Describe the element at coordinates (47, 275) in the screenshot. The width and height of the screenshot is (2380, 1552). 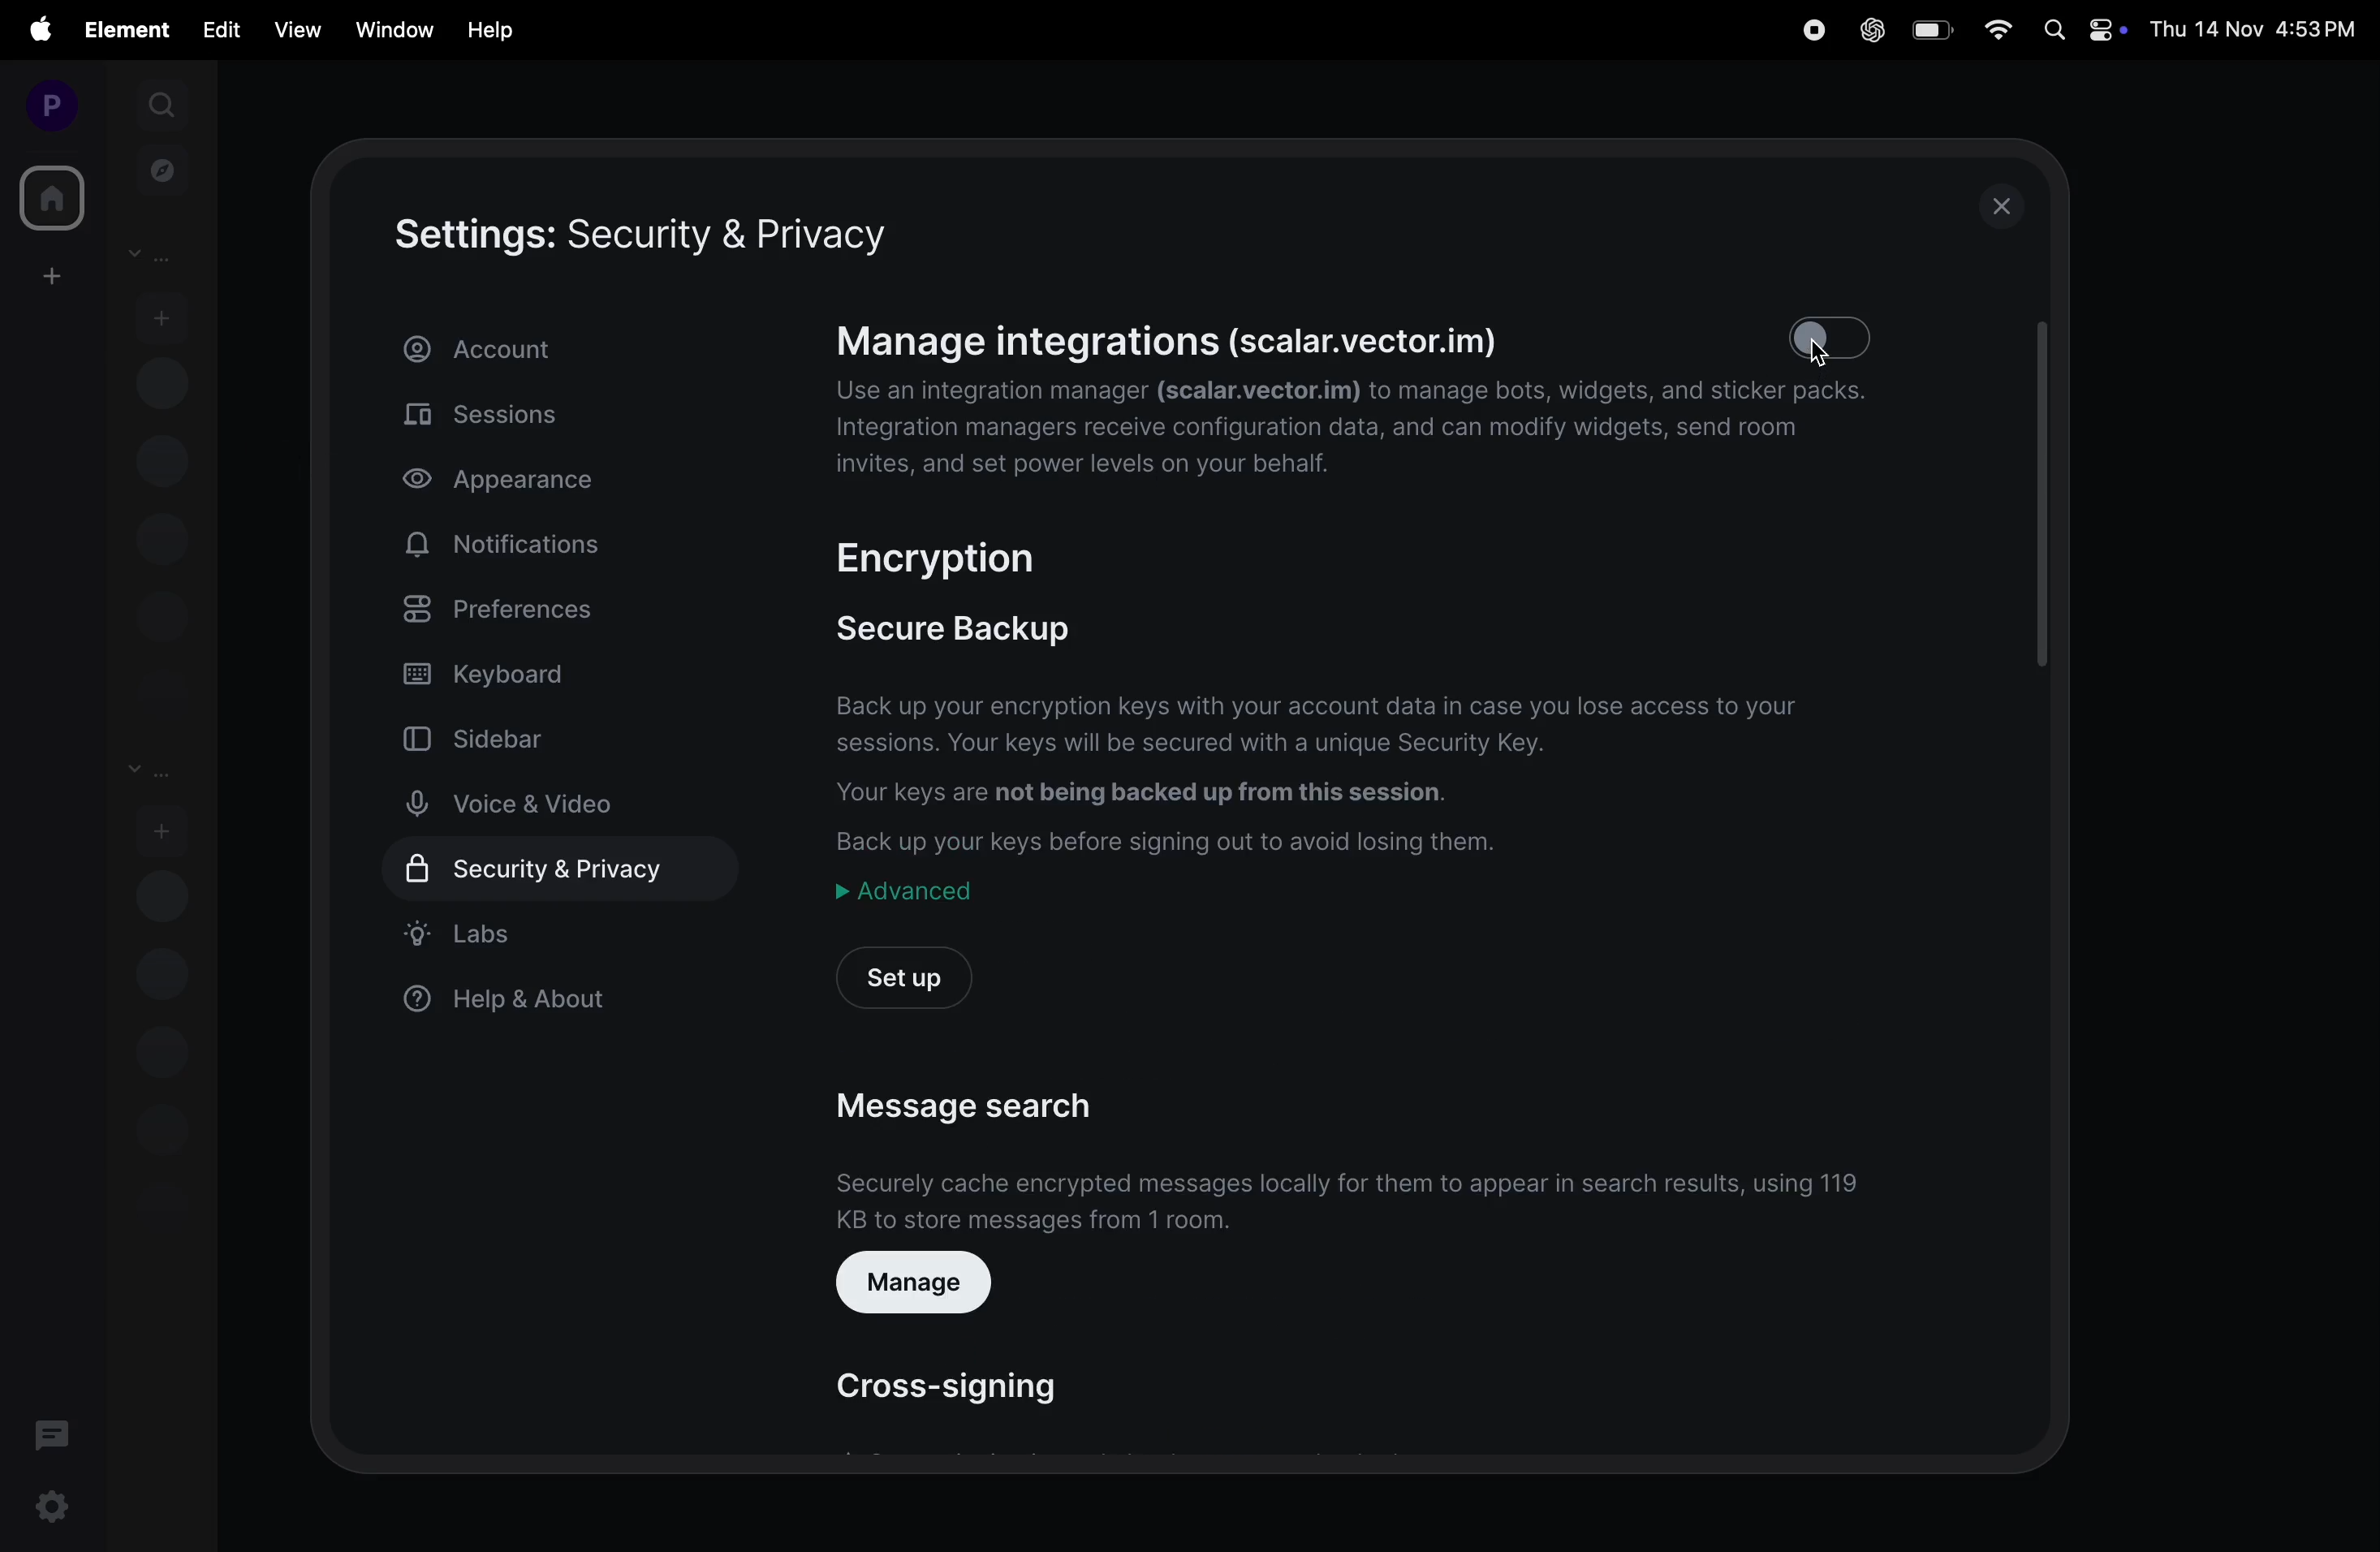
I see `create workspace` at that location.